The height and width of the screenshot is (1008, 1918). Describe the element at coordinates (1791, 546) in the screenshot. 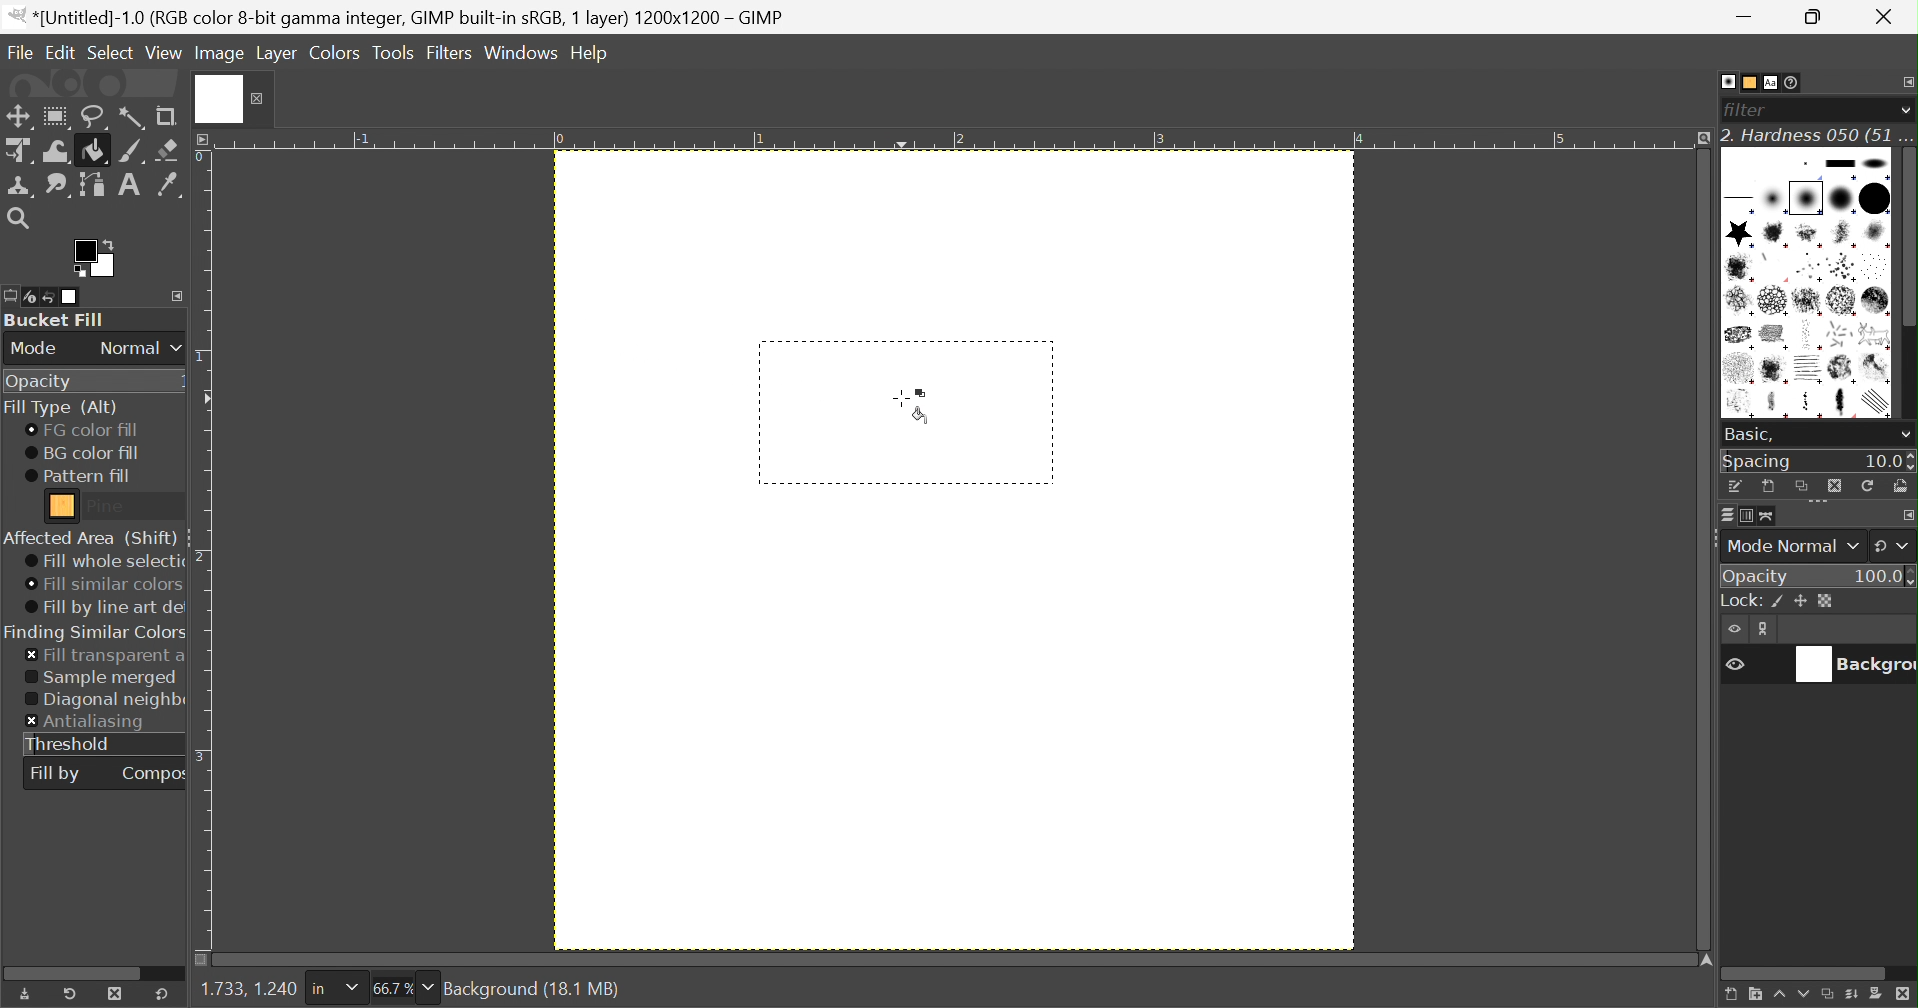

I see `Mode Normal` at that location.